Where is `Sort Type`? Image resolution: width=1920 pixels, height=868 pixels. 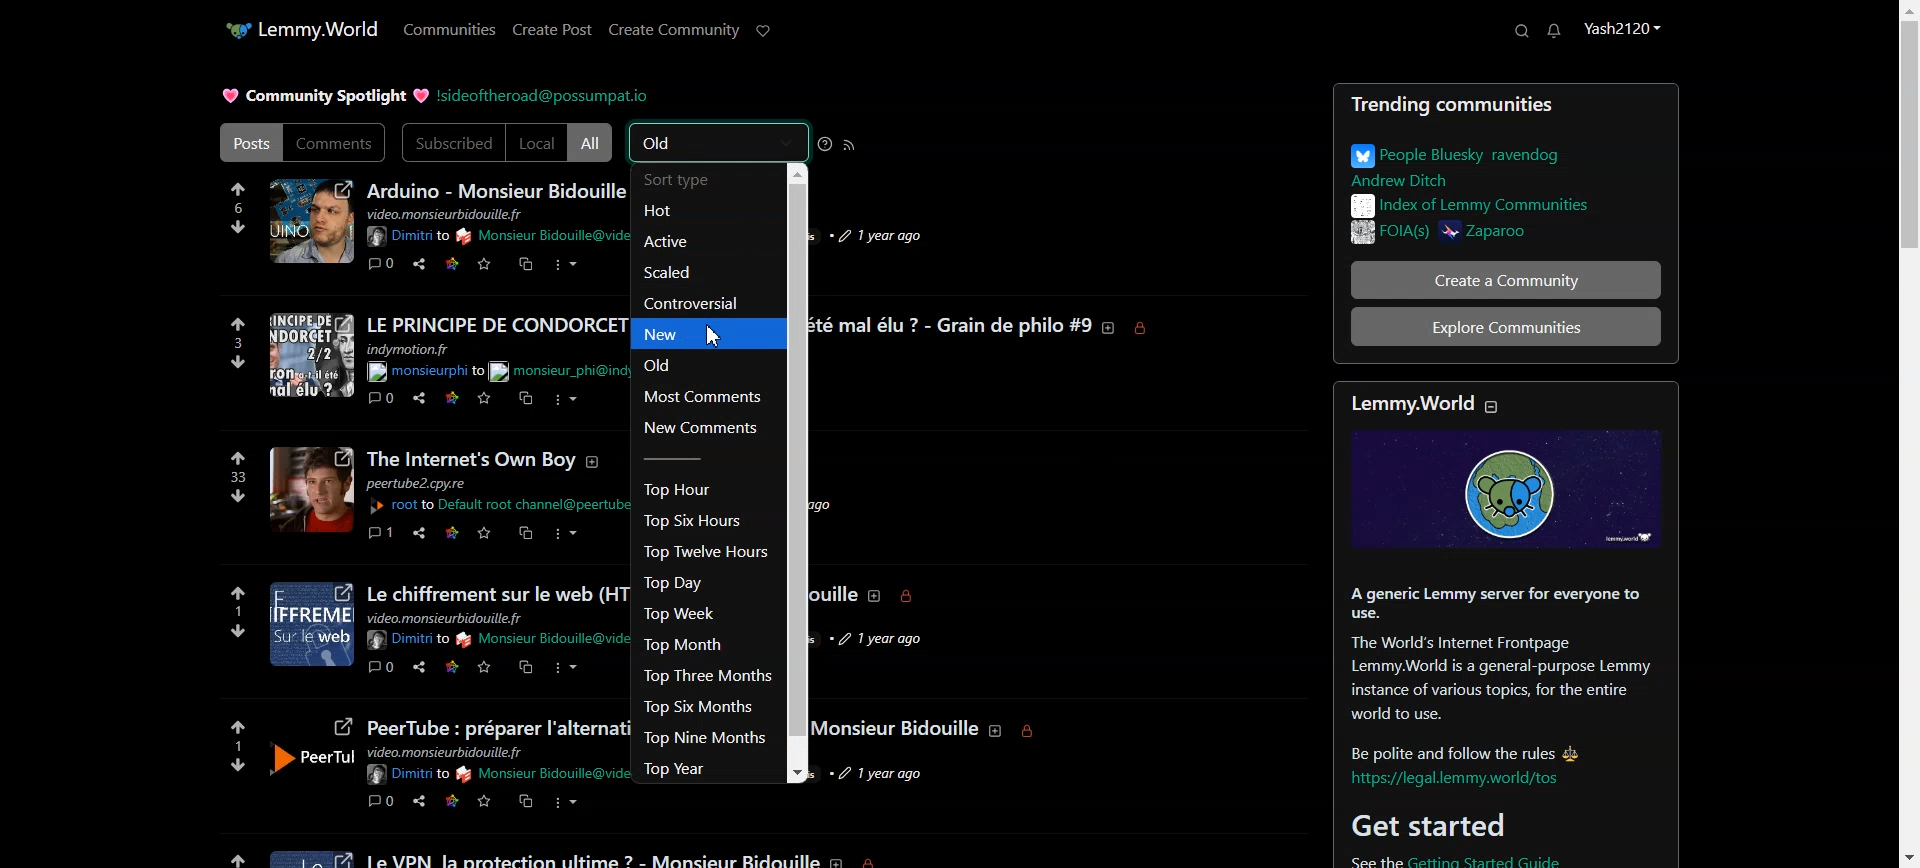
Sort Type is located at coordinates (688, 181).